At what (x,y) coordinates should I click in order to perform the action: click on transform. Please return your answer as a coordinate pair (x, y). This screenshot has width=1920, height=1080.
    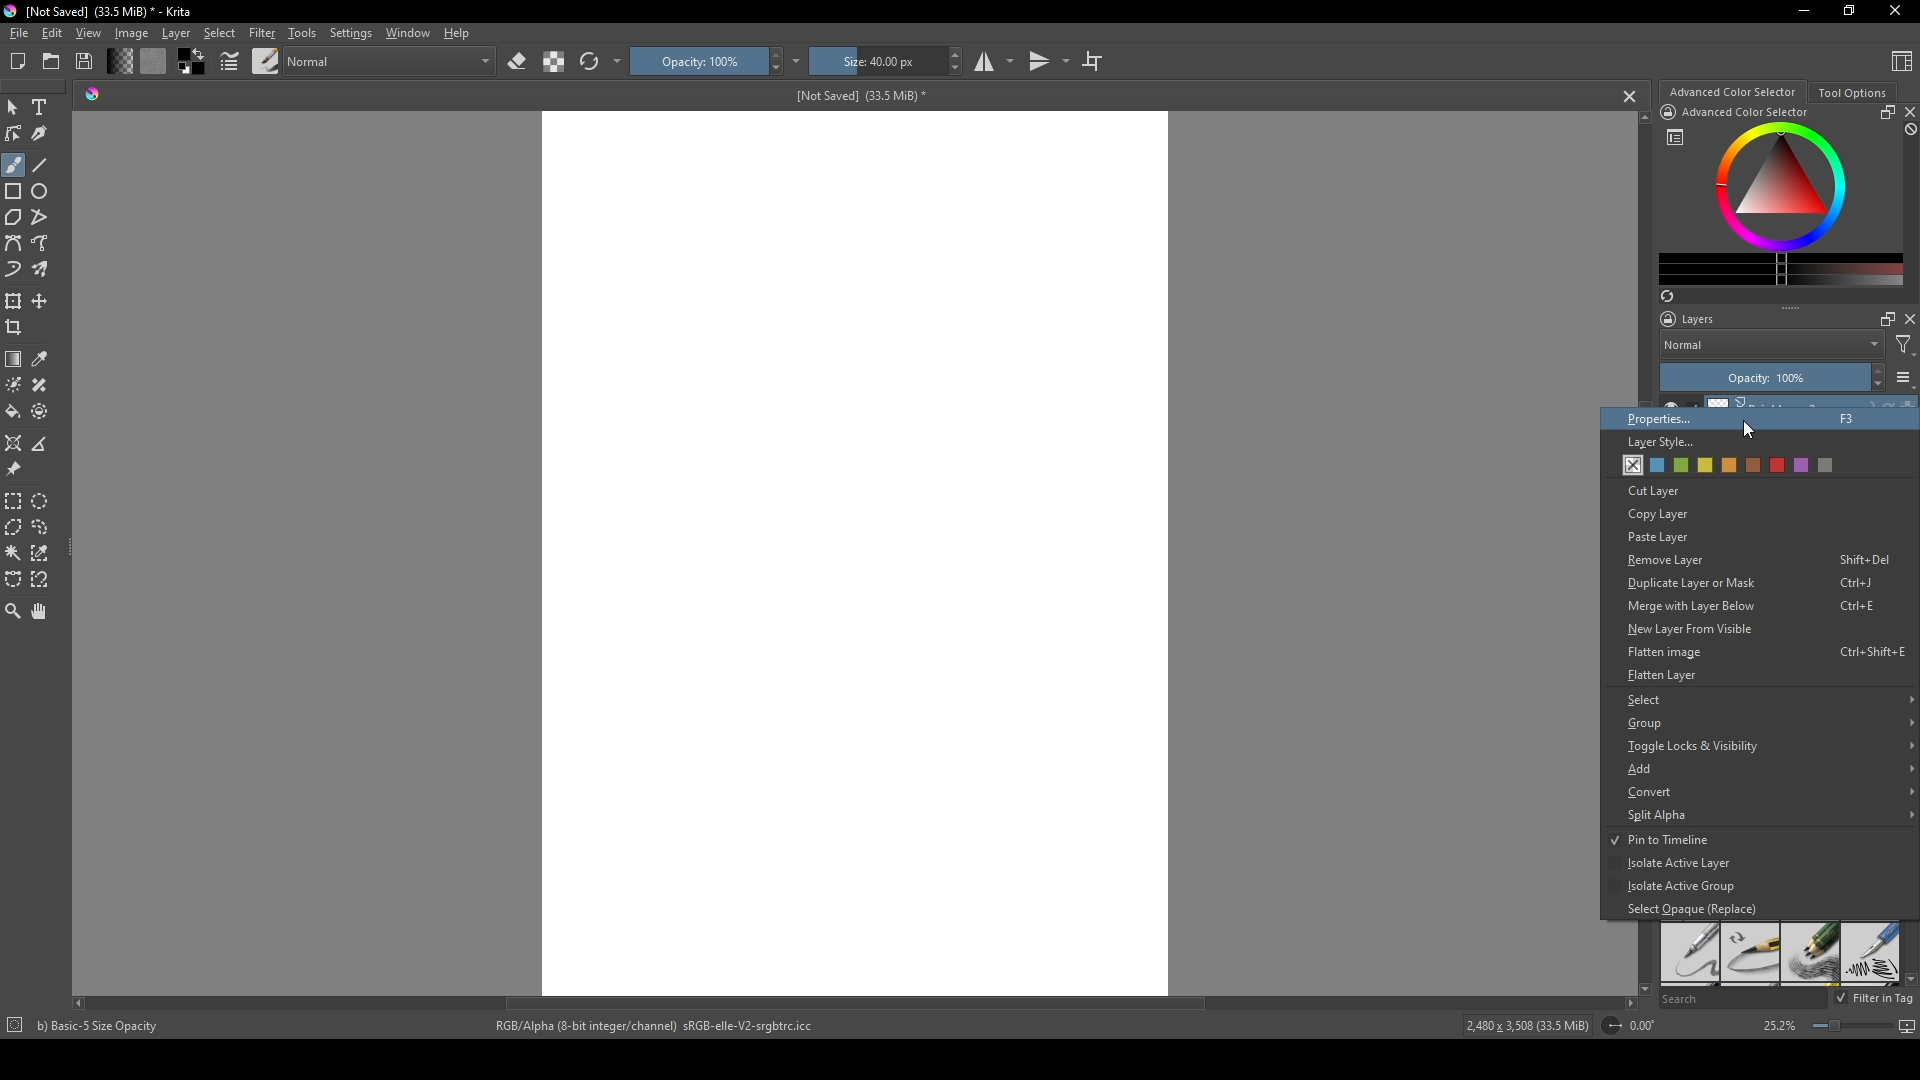
    Looking at the image, I should click on (14, 300).